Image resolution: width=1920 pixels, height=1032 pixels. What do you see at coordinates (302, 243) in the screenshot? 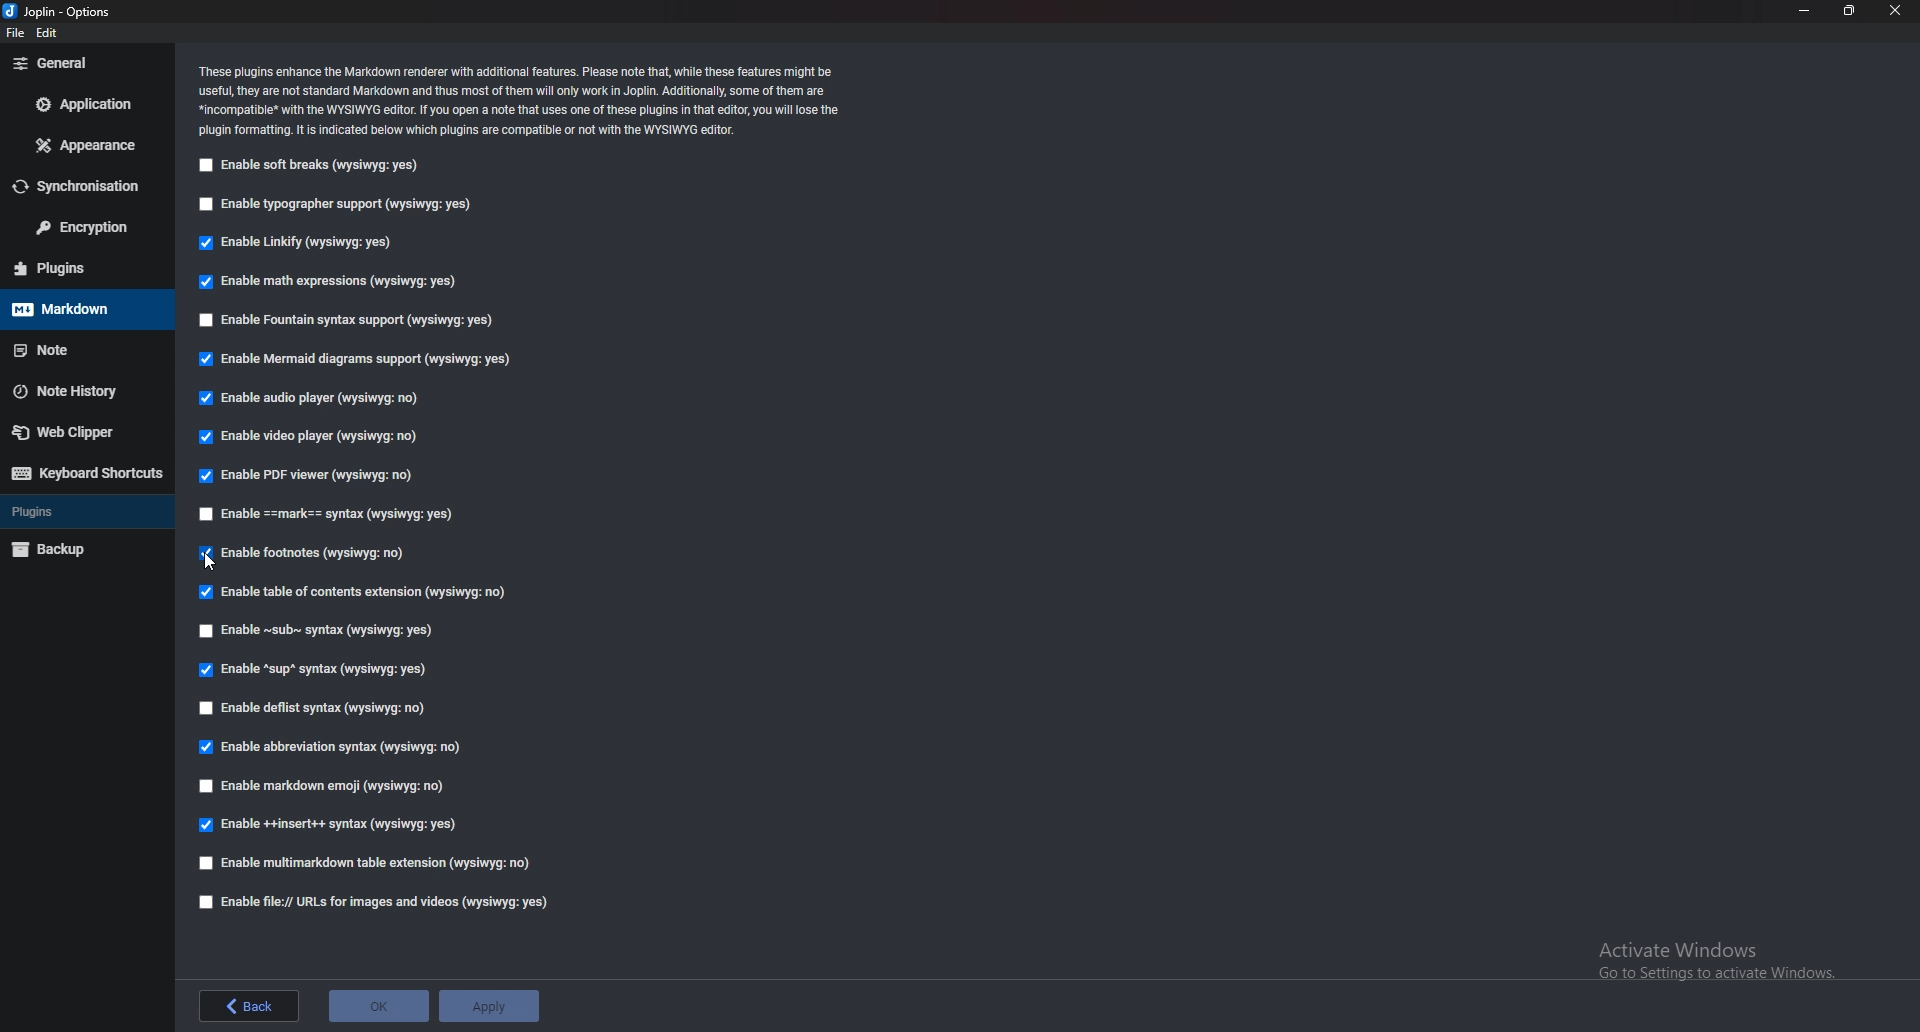
I see `Enable linkify` at bounding box center [302, 243].